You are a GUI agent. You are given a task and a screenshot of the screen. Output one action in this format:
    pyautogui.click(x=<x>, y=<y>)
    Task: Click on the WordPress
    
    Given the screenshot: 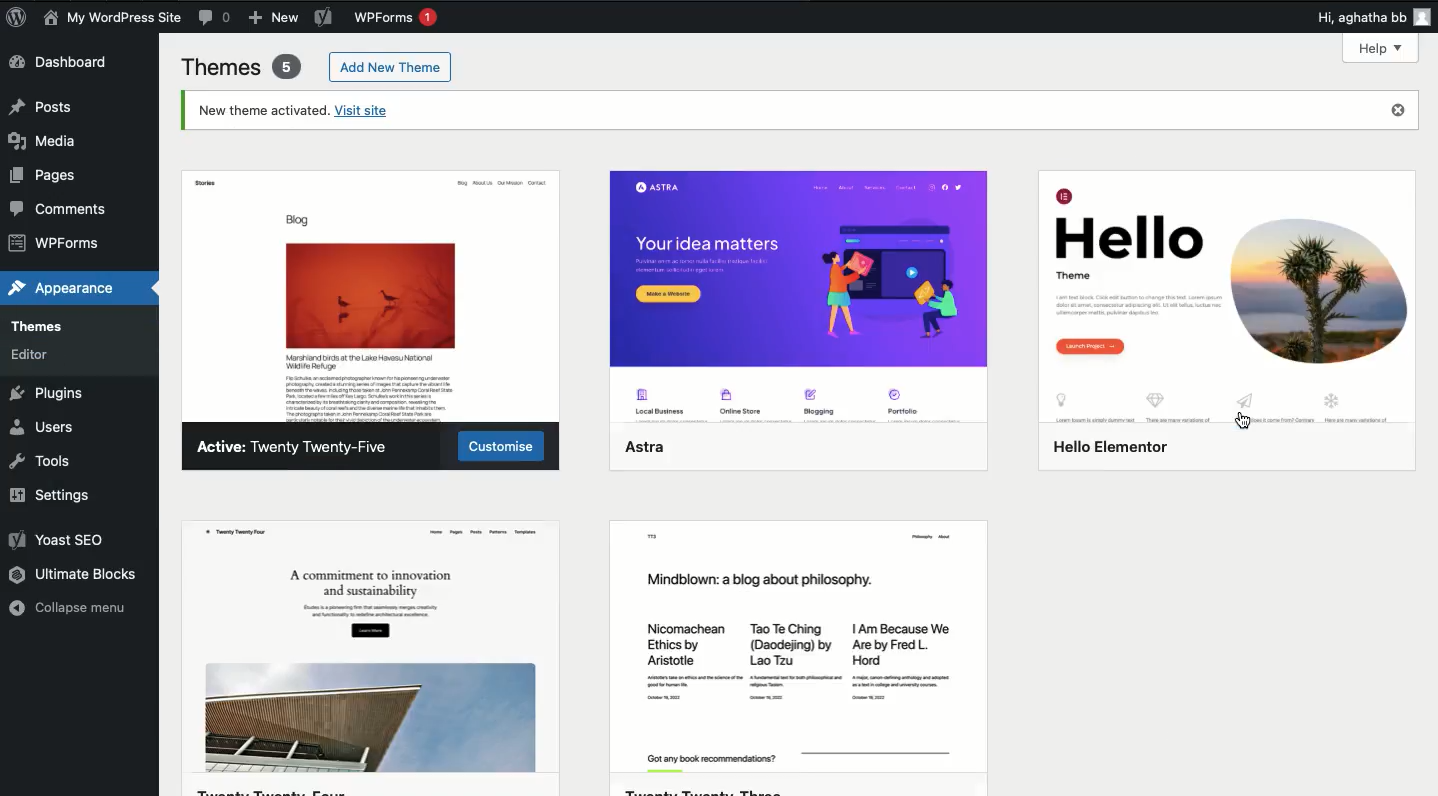 What is the action you would take?
    pyautogui.click(x=17, y=18)
    